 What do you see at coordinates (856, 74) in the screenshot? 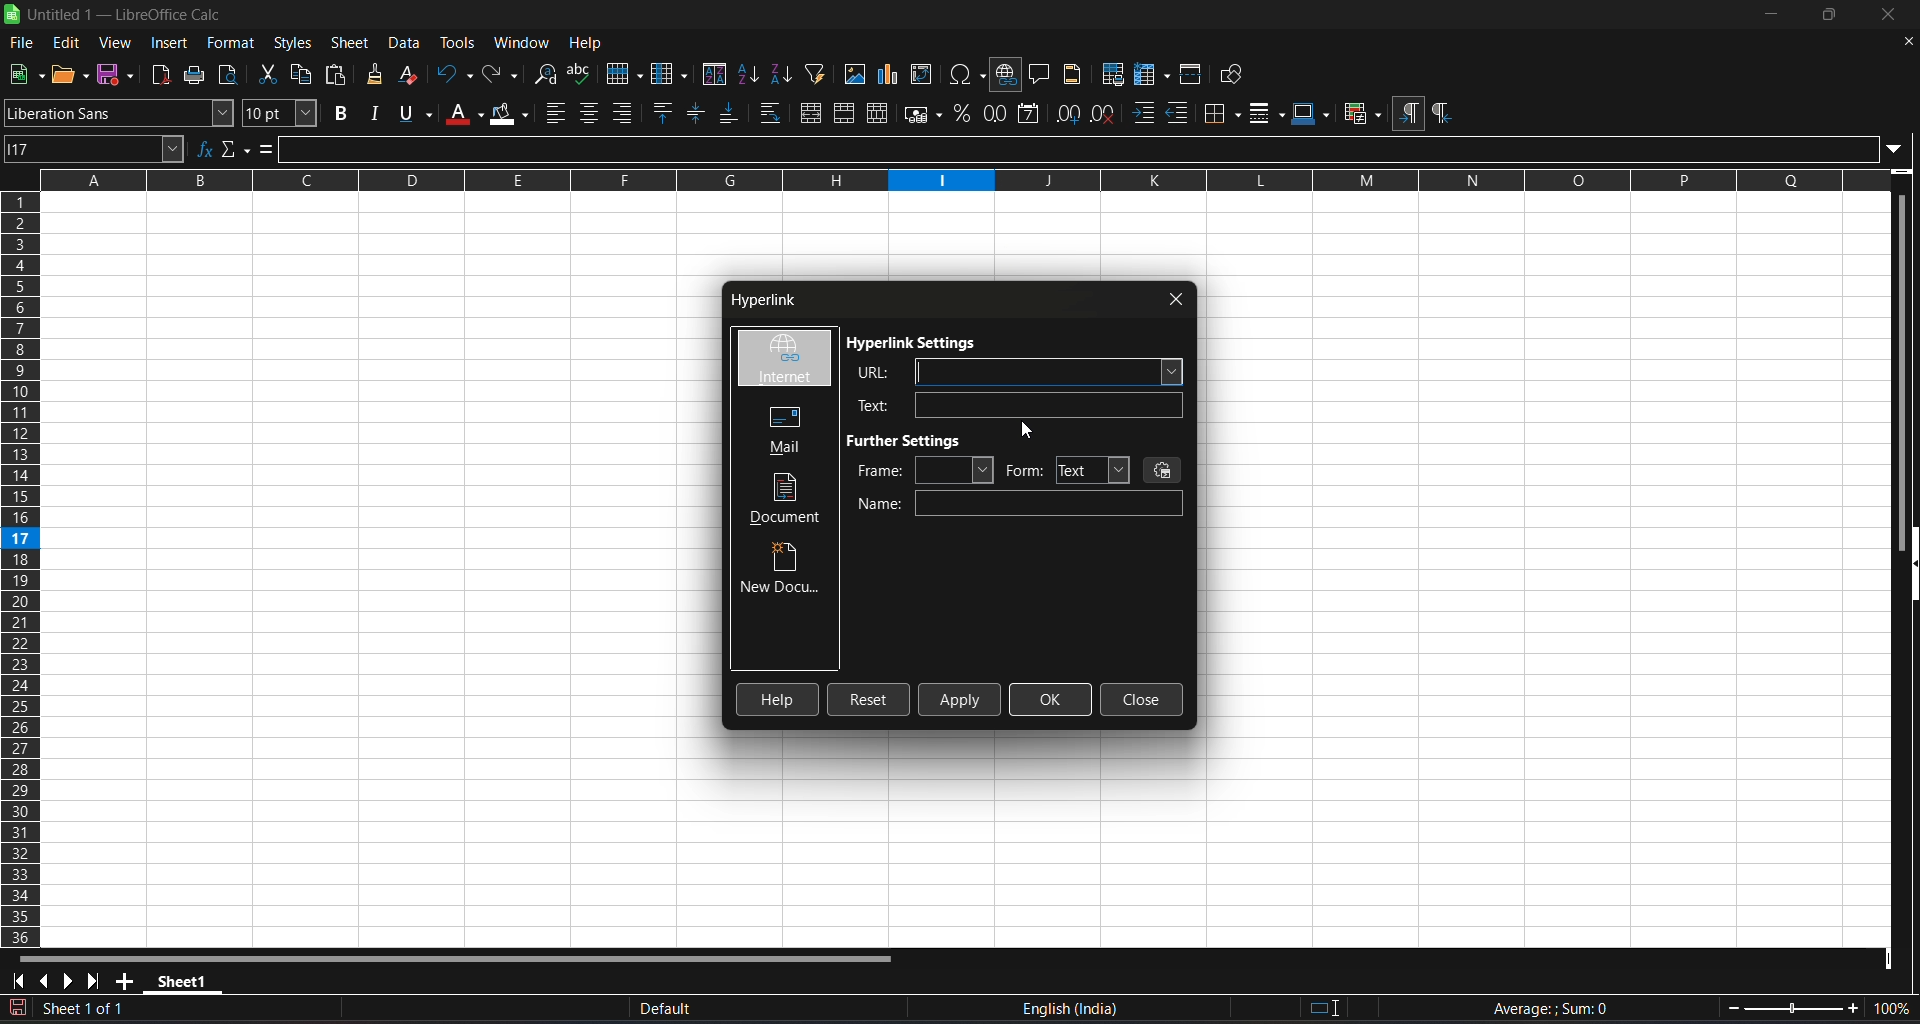
I see `insert image` at bounding box center [856, 74].